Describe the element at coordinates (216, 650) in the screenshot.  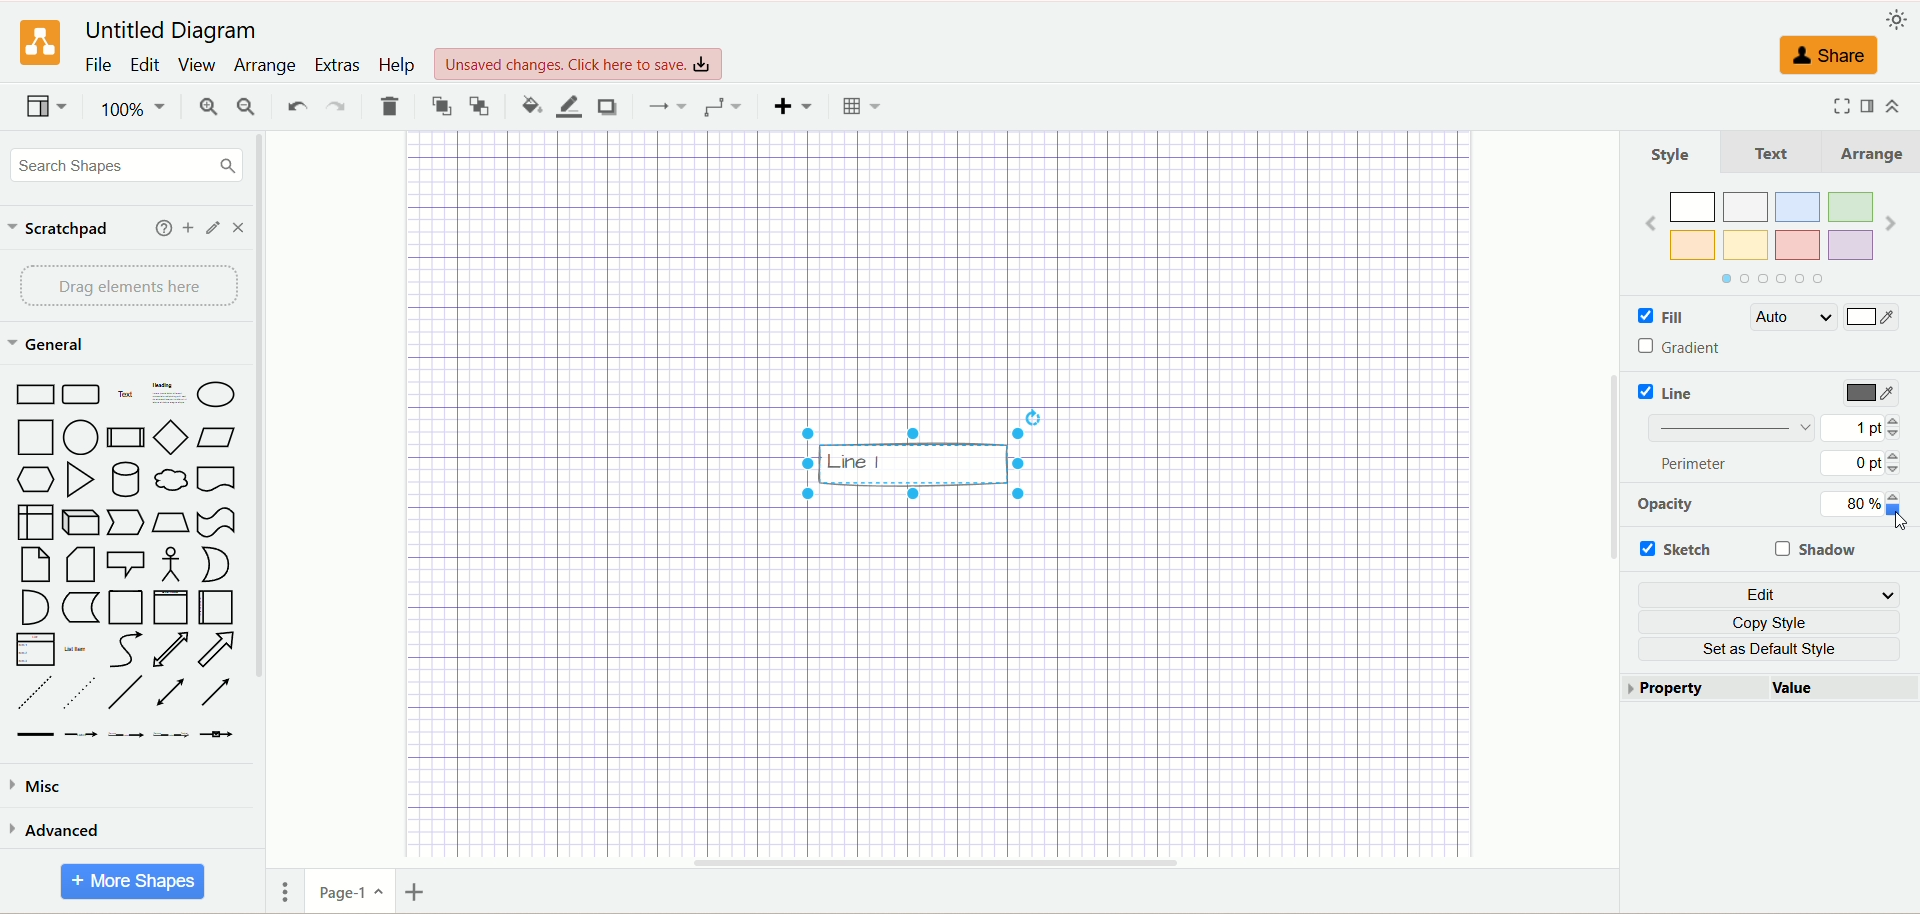
I see `Arrow` at that location.